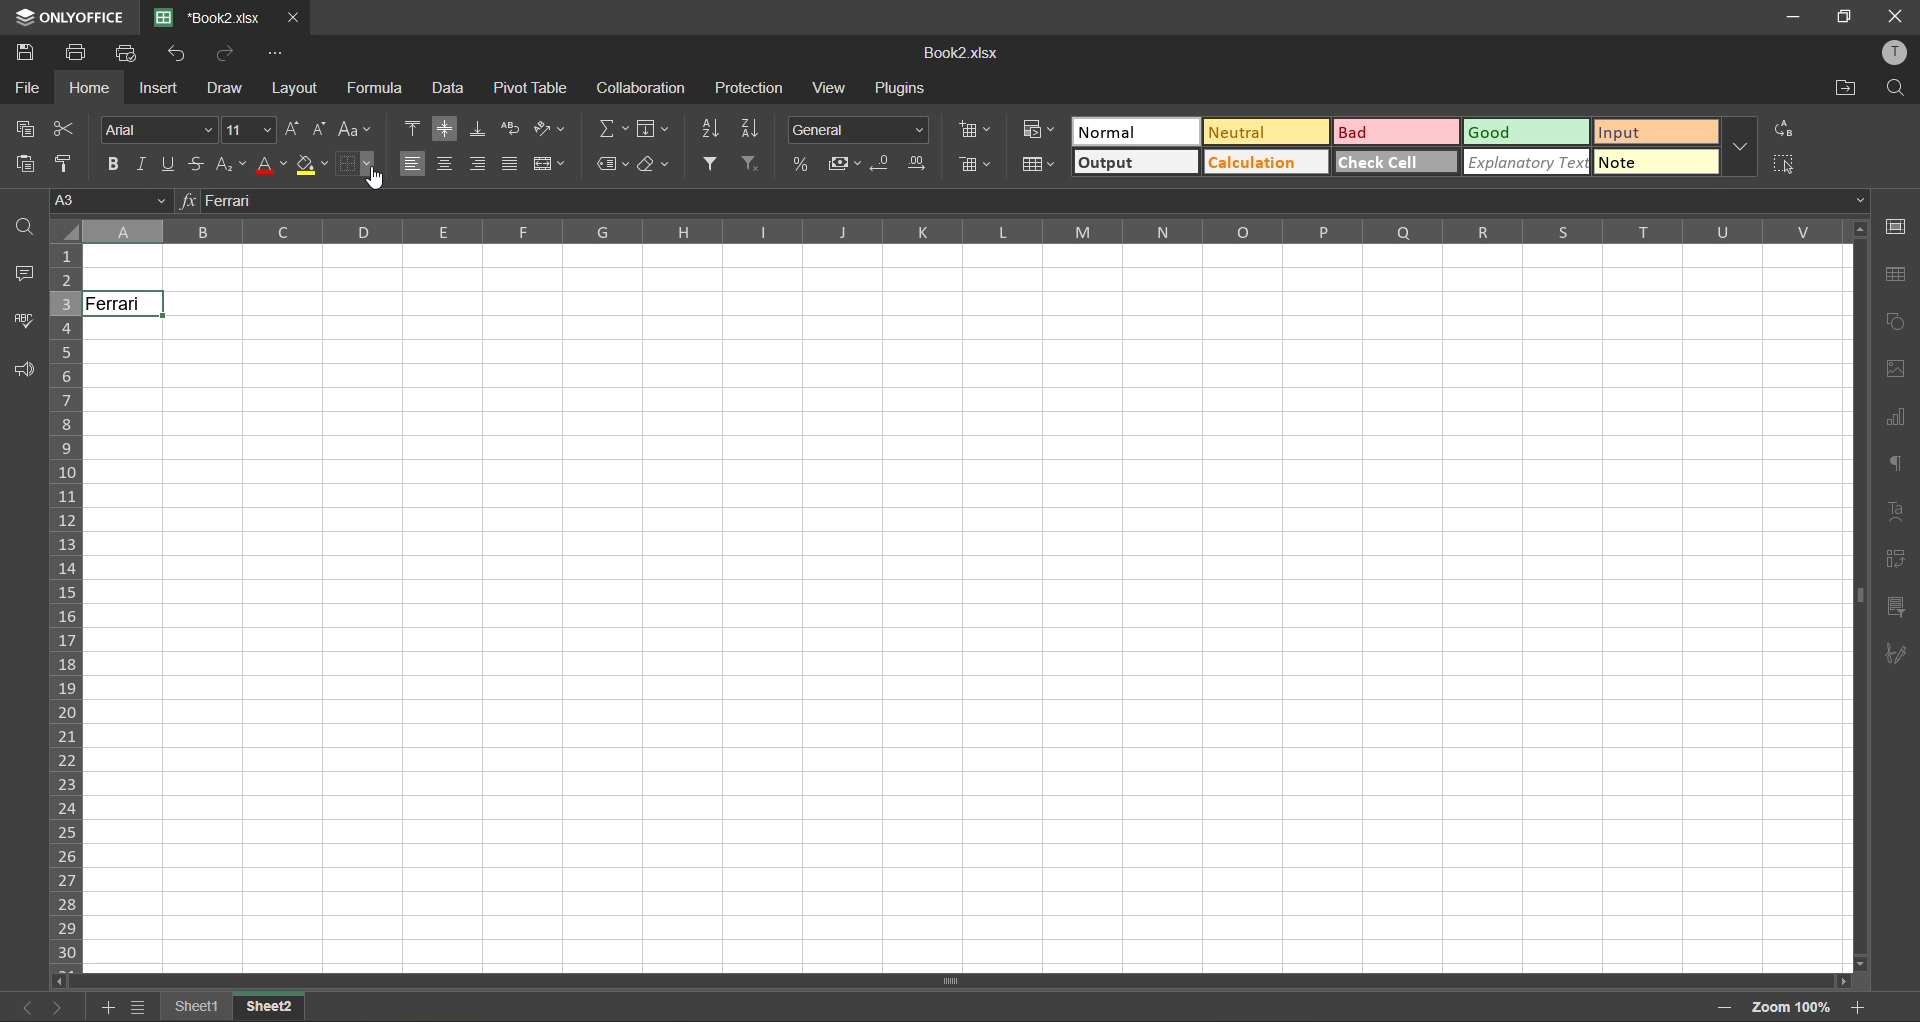 The image size is (1920, 1022). What do you see at coordinates (137, 1007) in the screenshot?
I see `sheet list` at bounding box center [137, 1007].